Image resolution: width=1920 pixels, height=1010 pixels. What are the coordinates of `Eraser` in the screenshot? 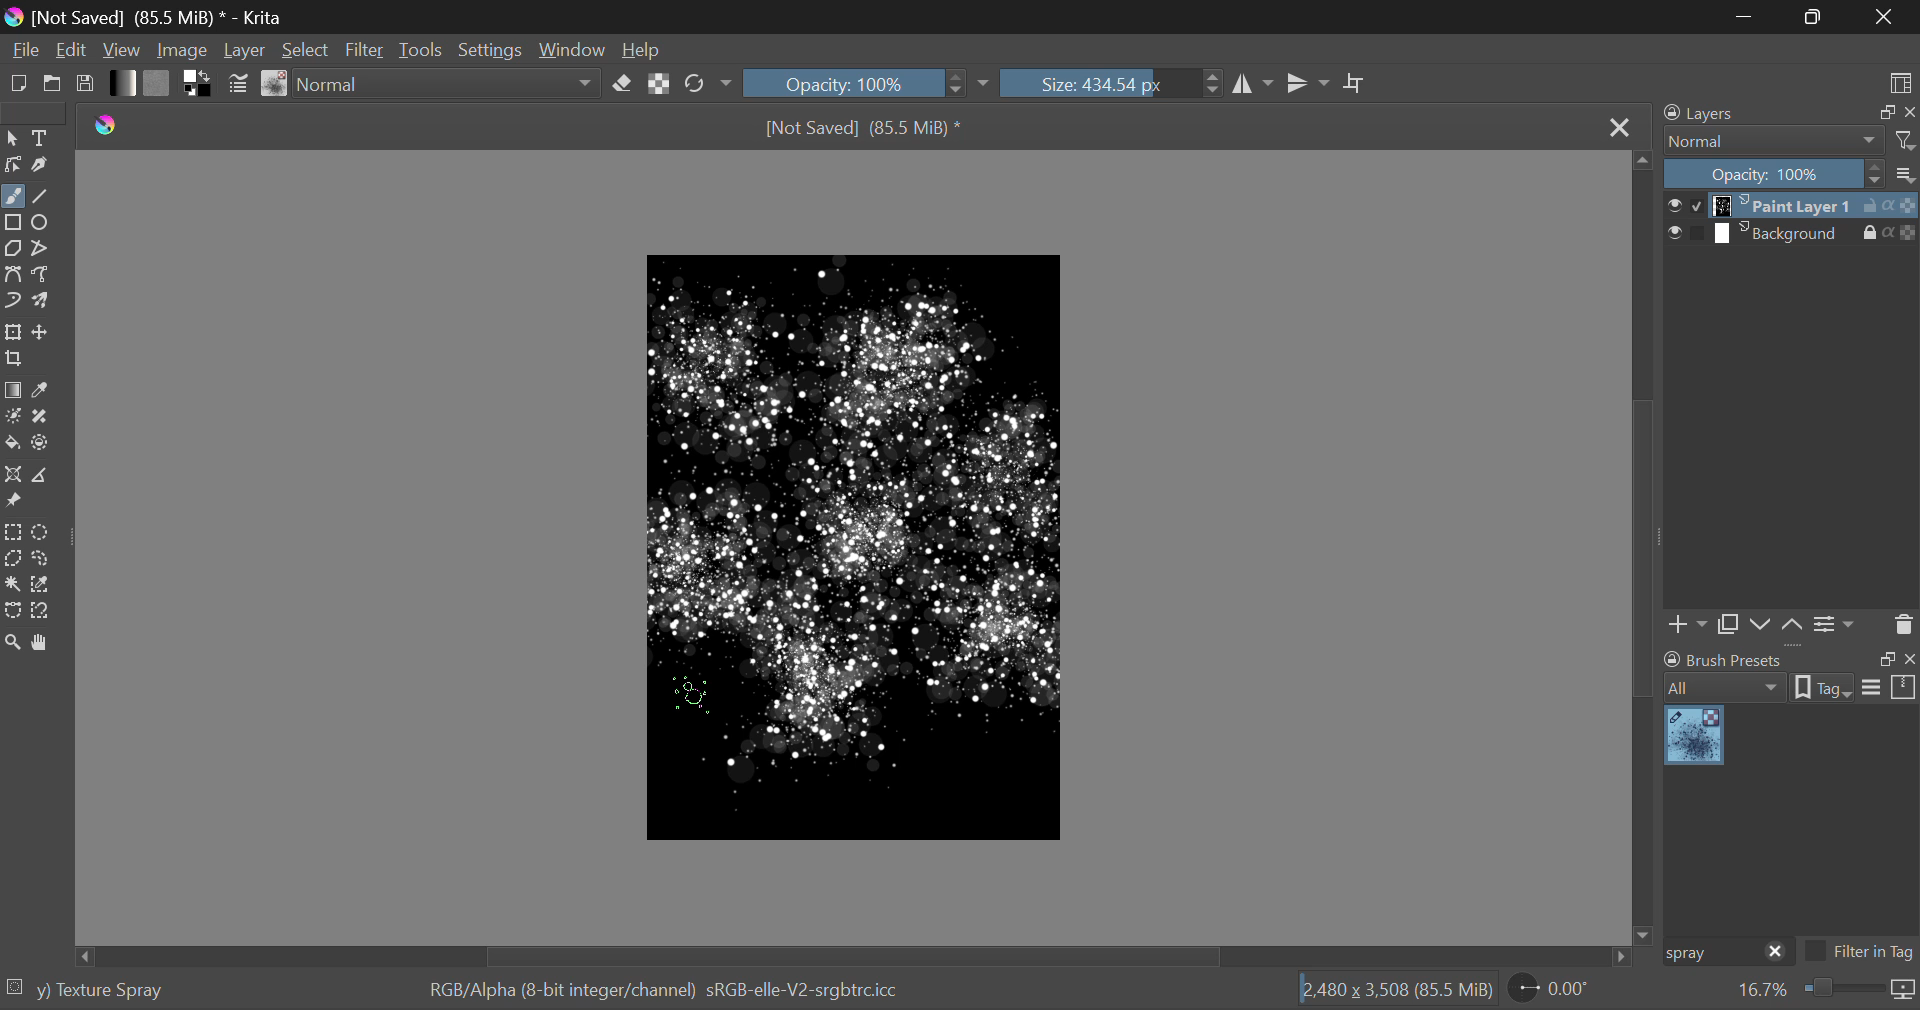 It's located at (622, 84).